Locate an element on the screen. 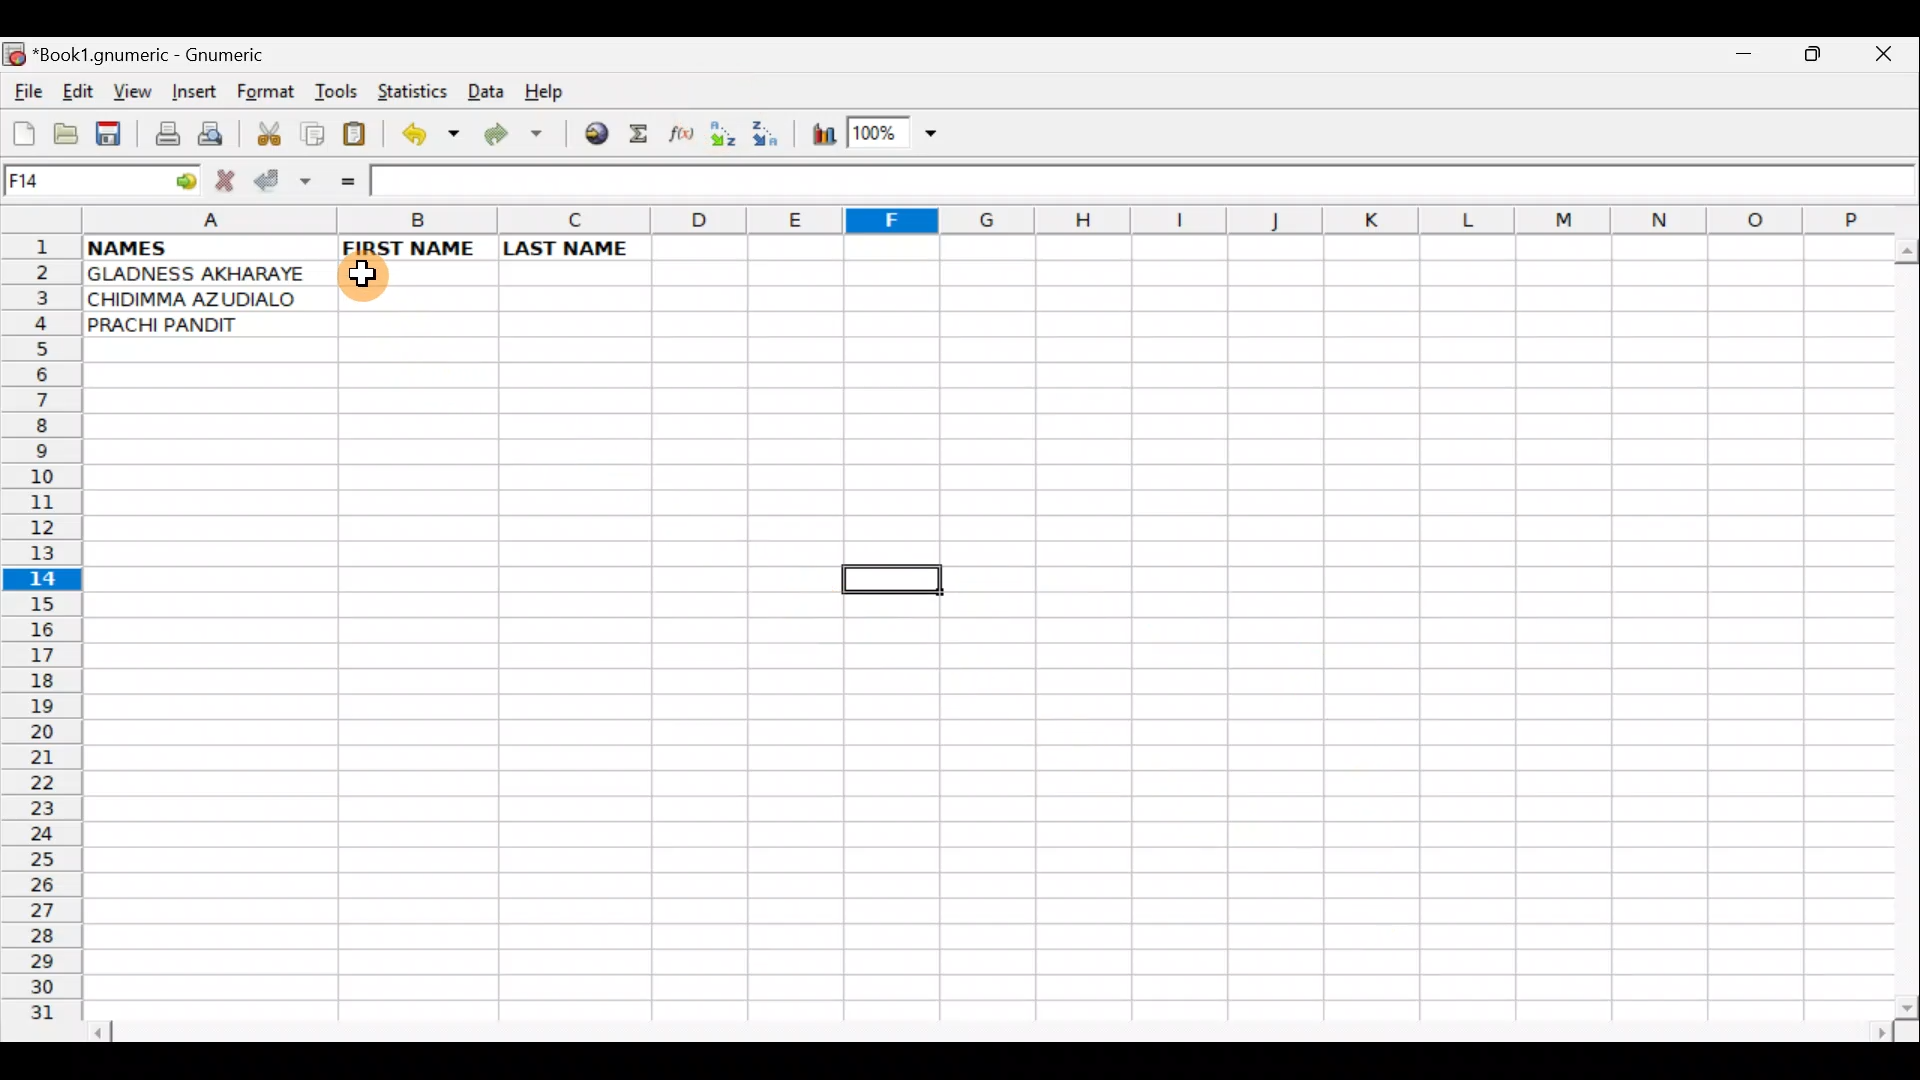 Image resolution: width=1920 pixels, height=1080 pixels. NAMES is located at coordinates (208, 249).